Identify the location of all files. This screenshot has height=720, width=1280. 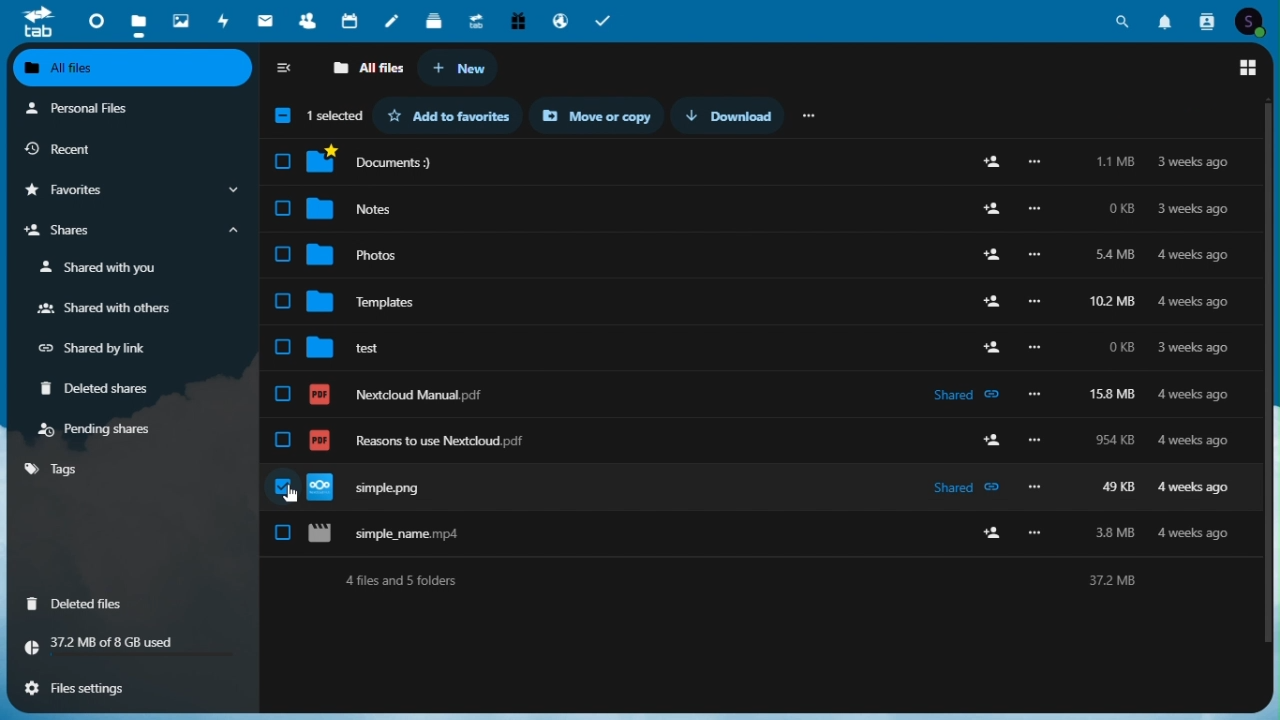
(134, 70).